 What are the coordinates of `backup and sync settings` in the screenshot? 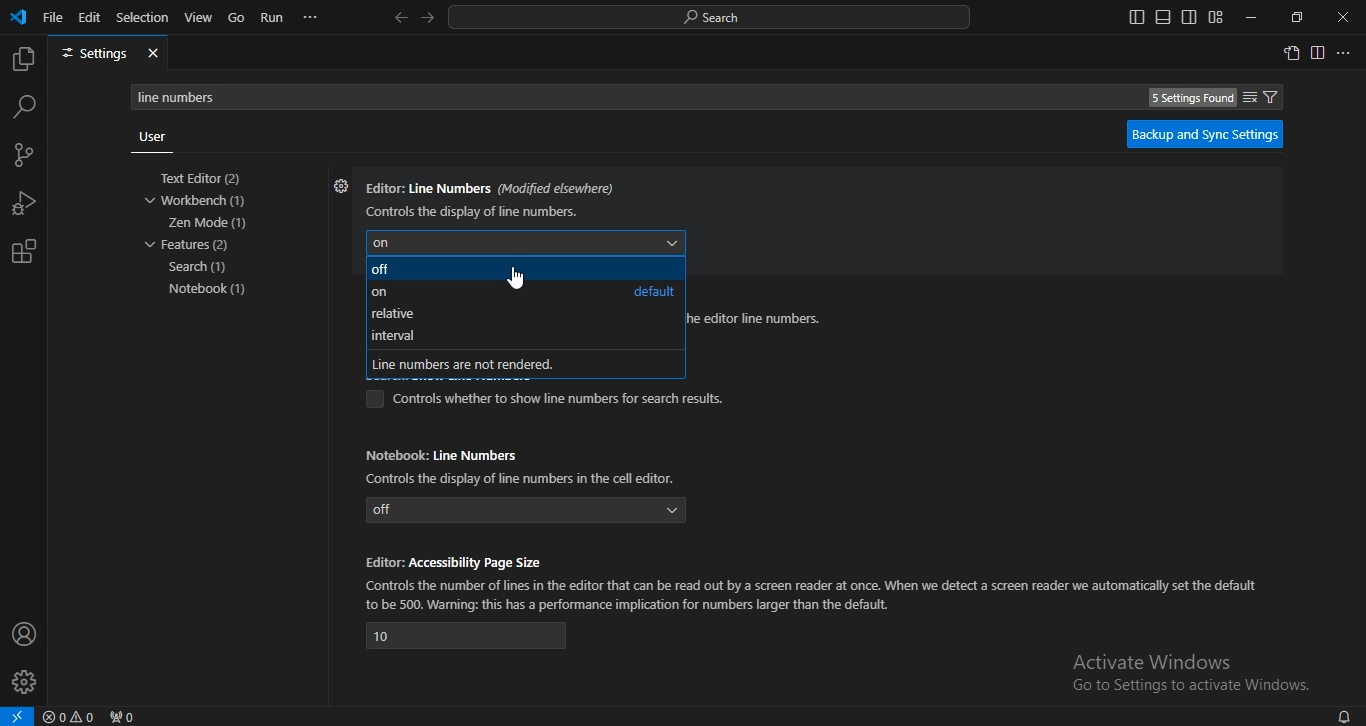 It's located at (1200, 134).